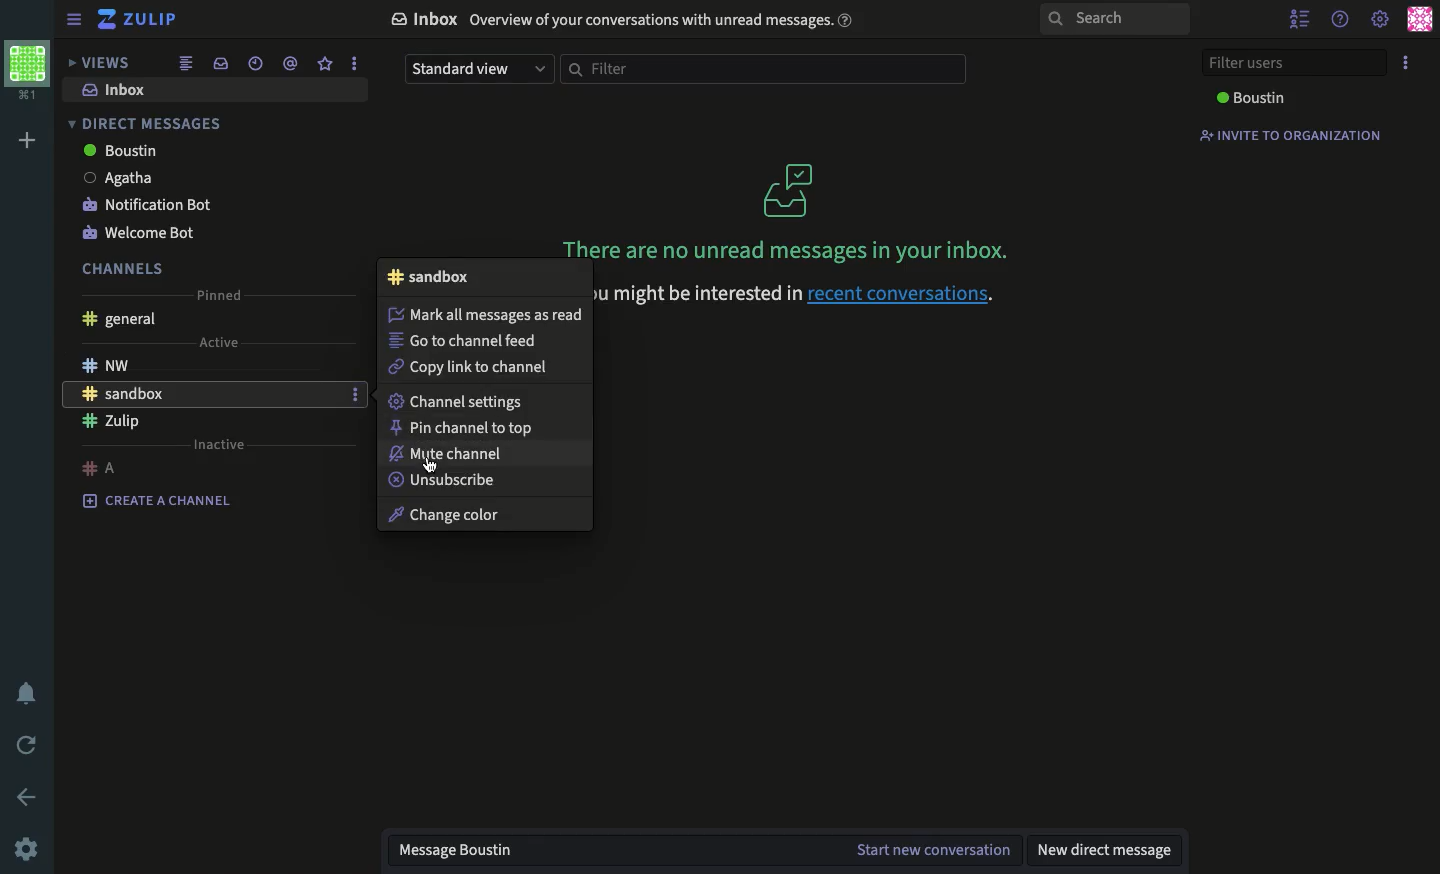  Describe the element at coordinates (355, 395) in the screenshot. I see `options` at that location.